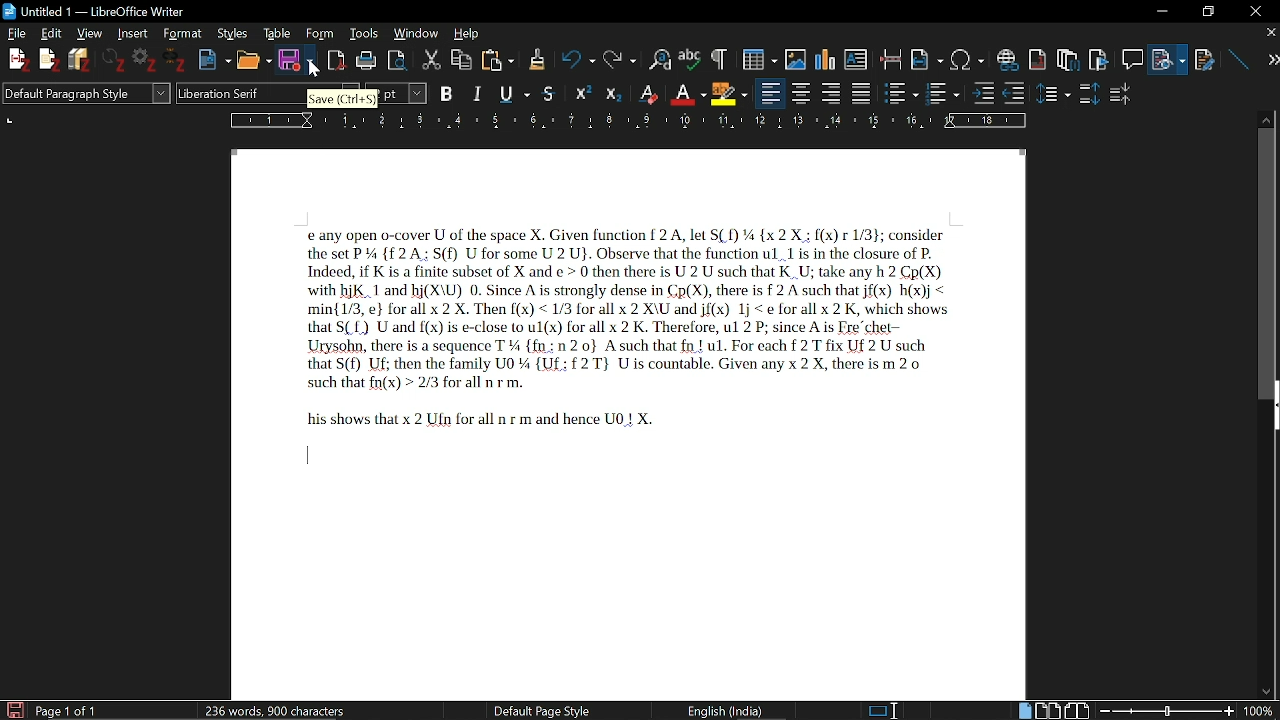 Image resolution: width=1280 pixels, height=720 pixels. Describe the element at coordinates (178, 62) in the screenshot. I see `` at that location.